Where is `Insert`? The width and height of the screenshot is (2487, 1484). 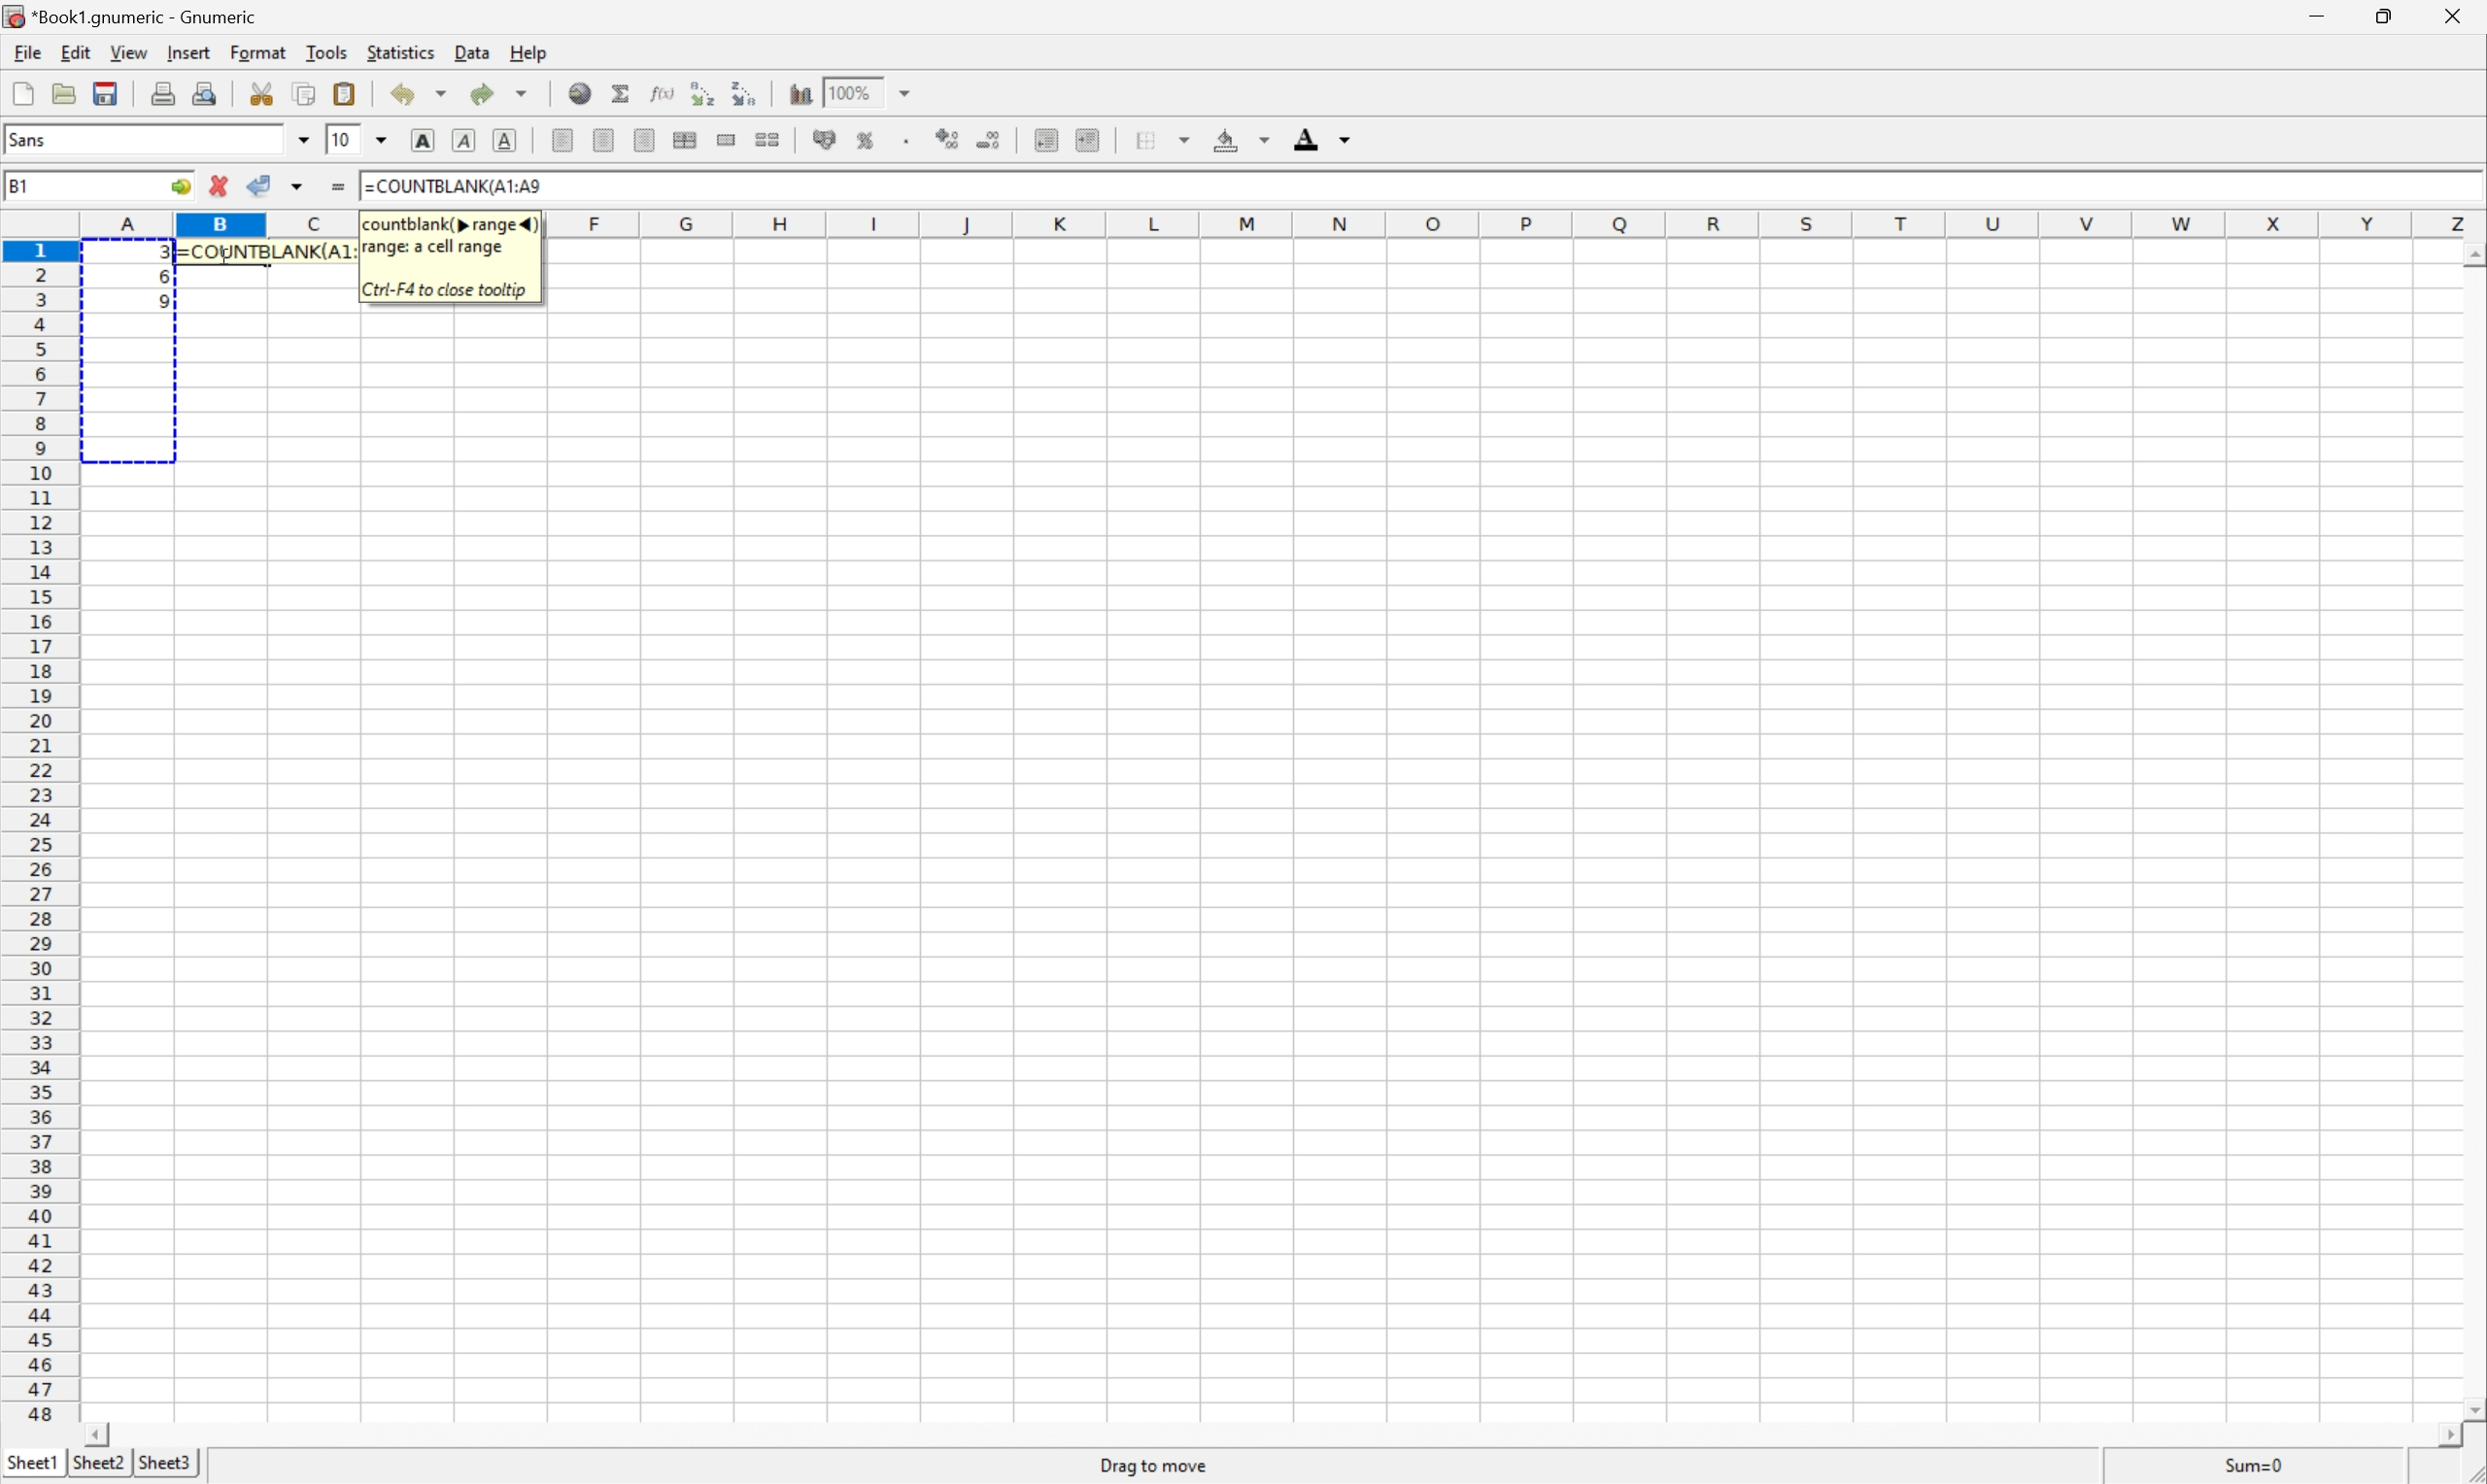 Insert is located at coordinates (188, 52).